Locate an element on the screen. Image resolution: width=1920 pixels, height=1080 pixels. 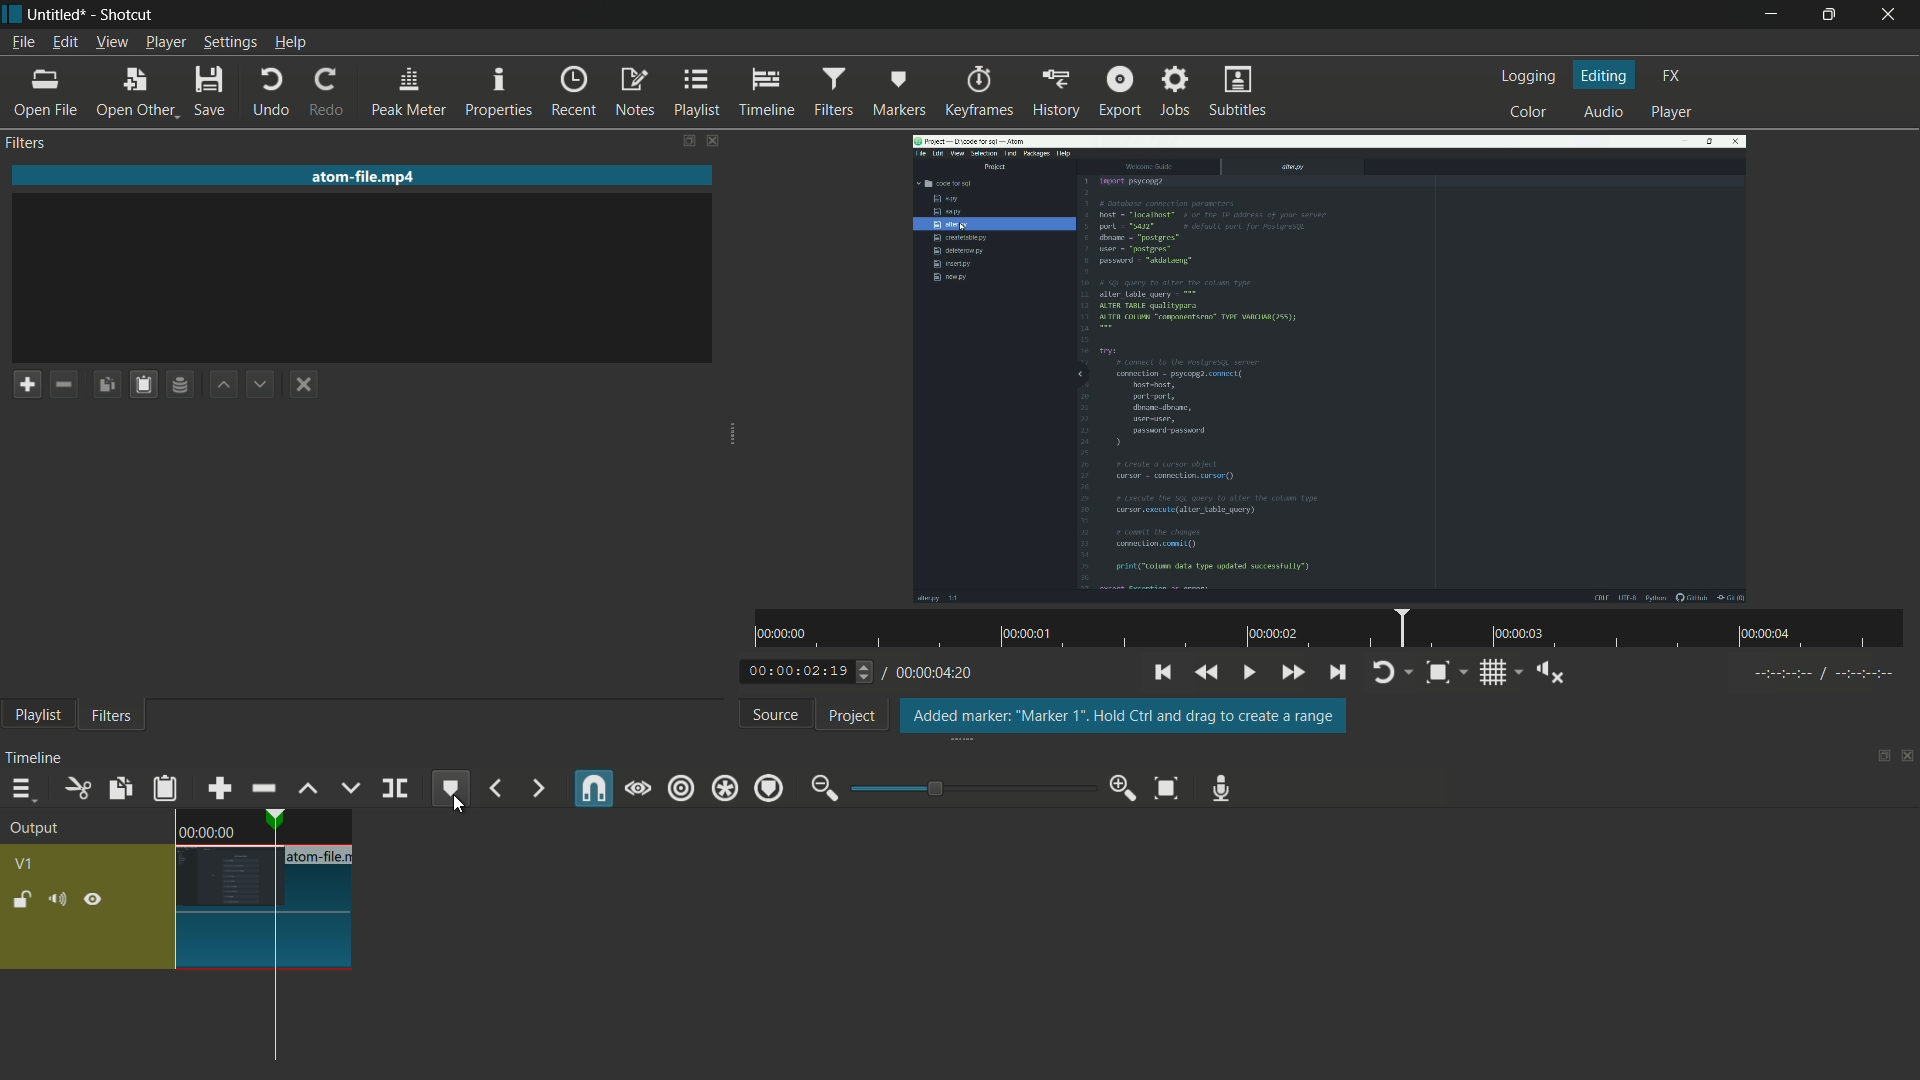
jobs is located at coordinates (1175, 91).